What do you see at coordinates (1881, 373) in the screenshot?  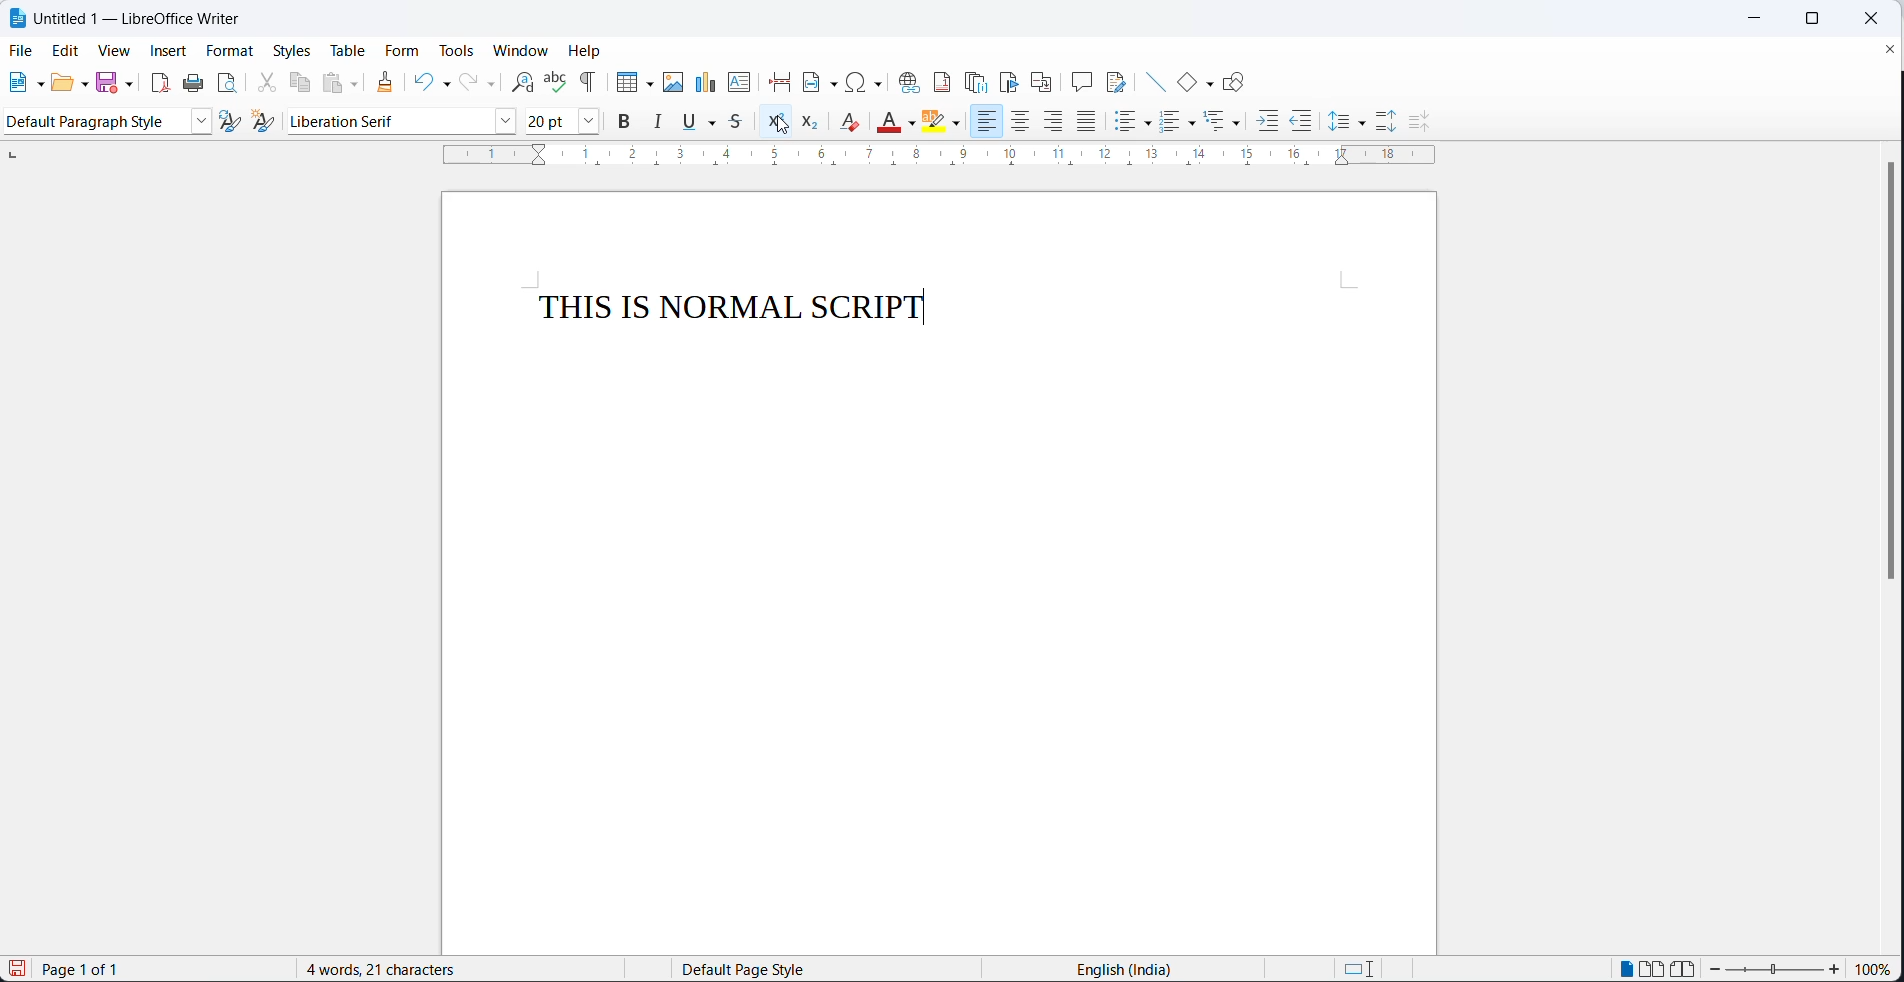 I see `scroll bar` at bounding box center [1881, 373].